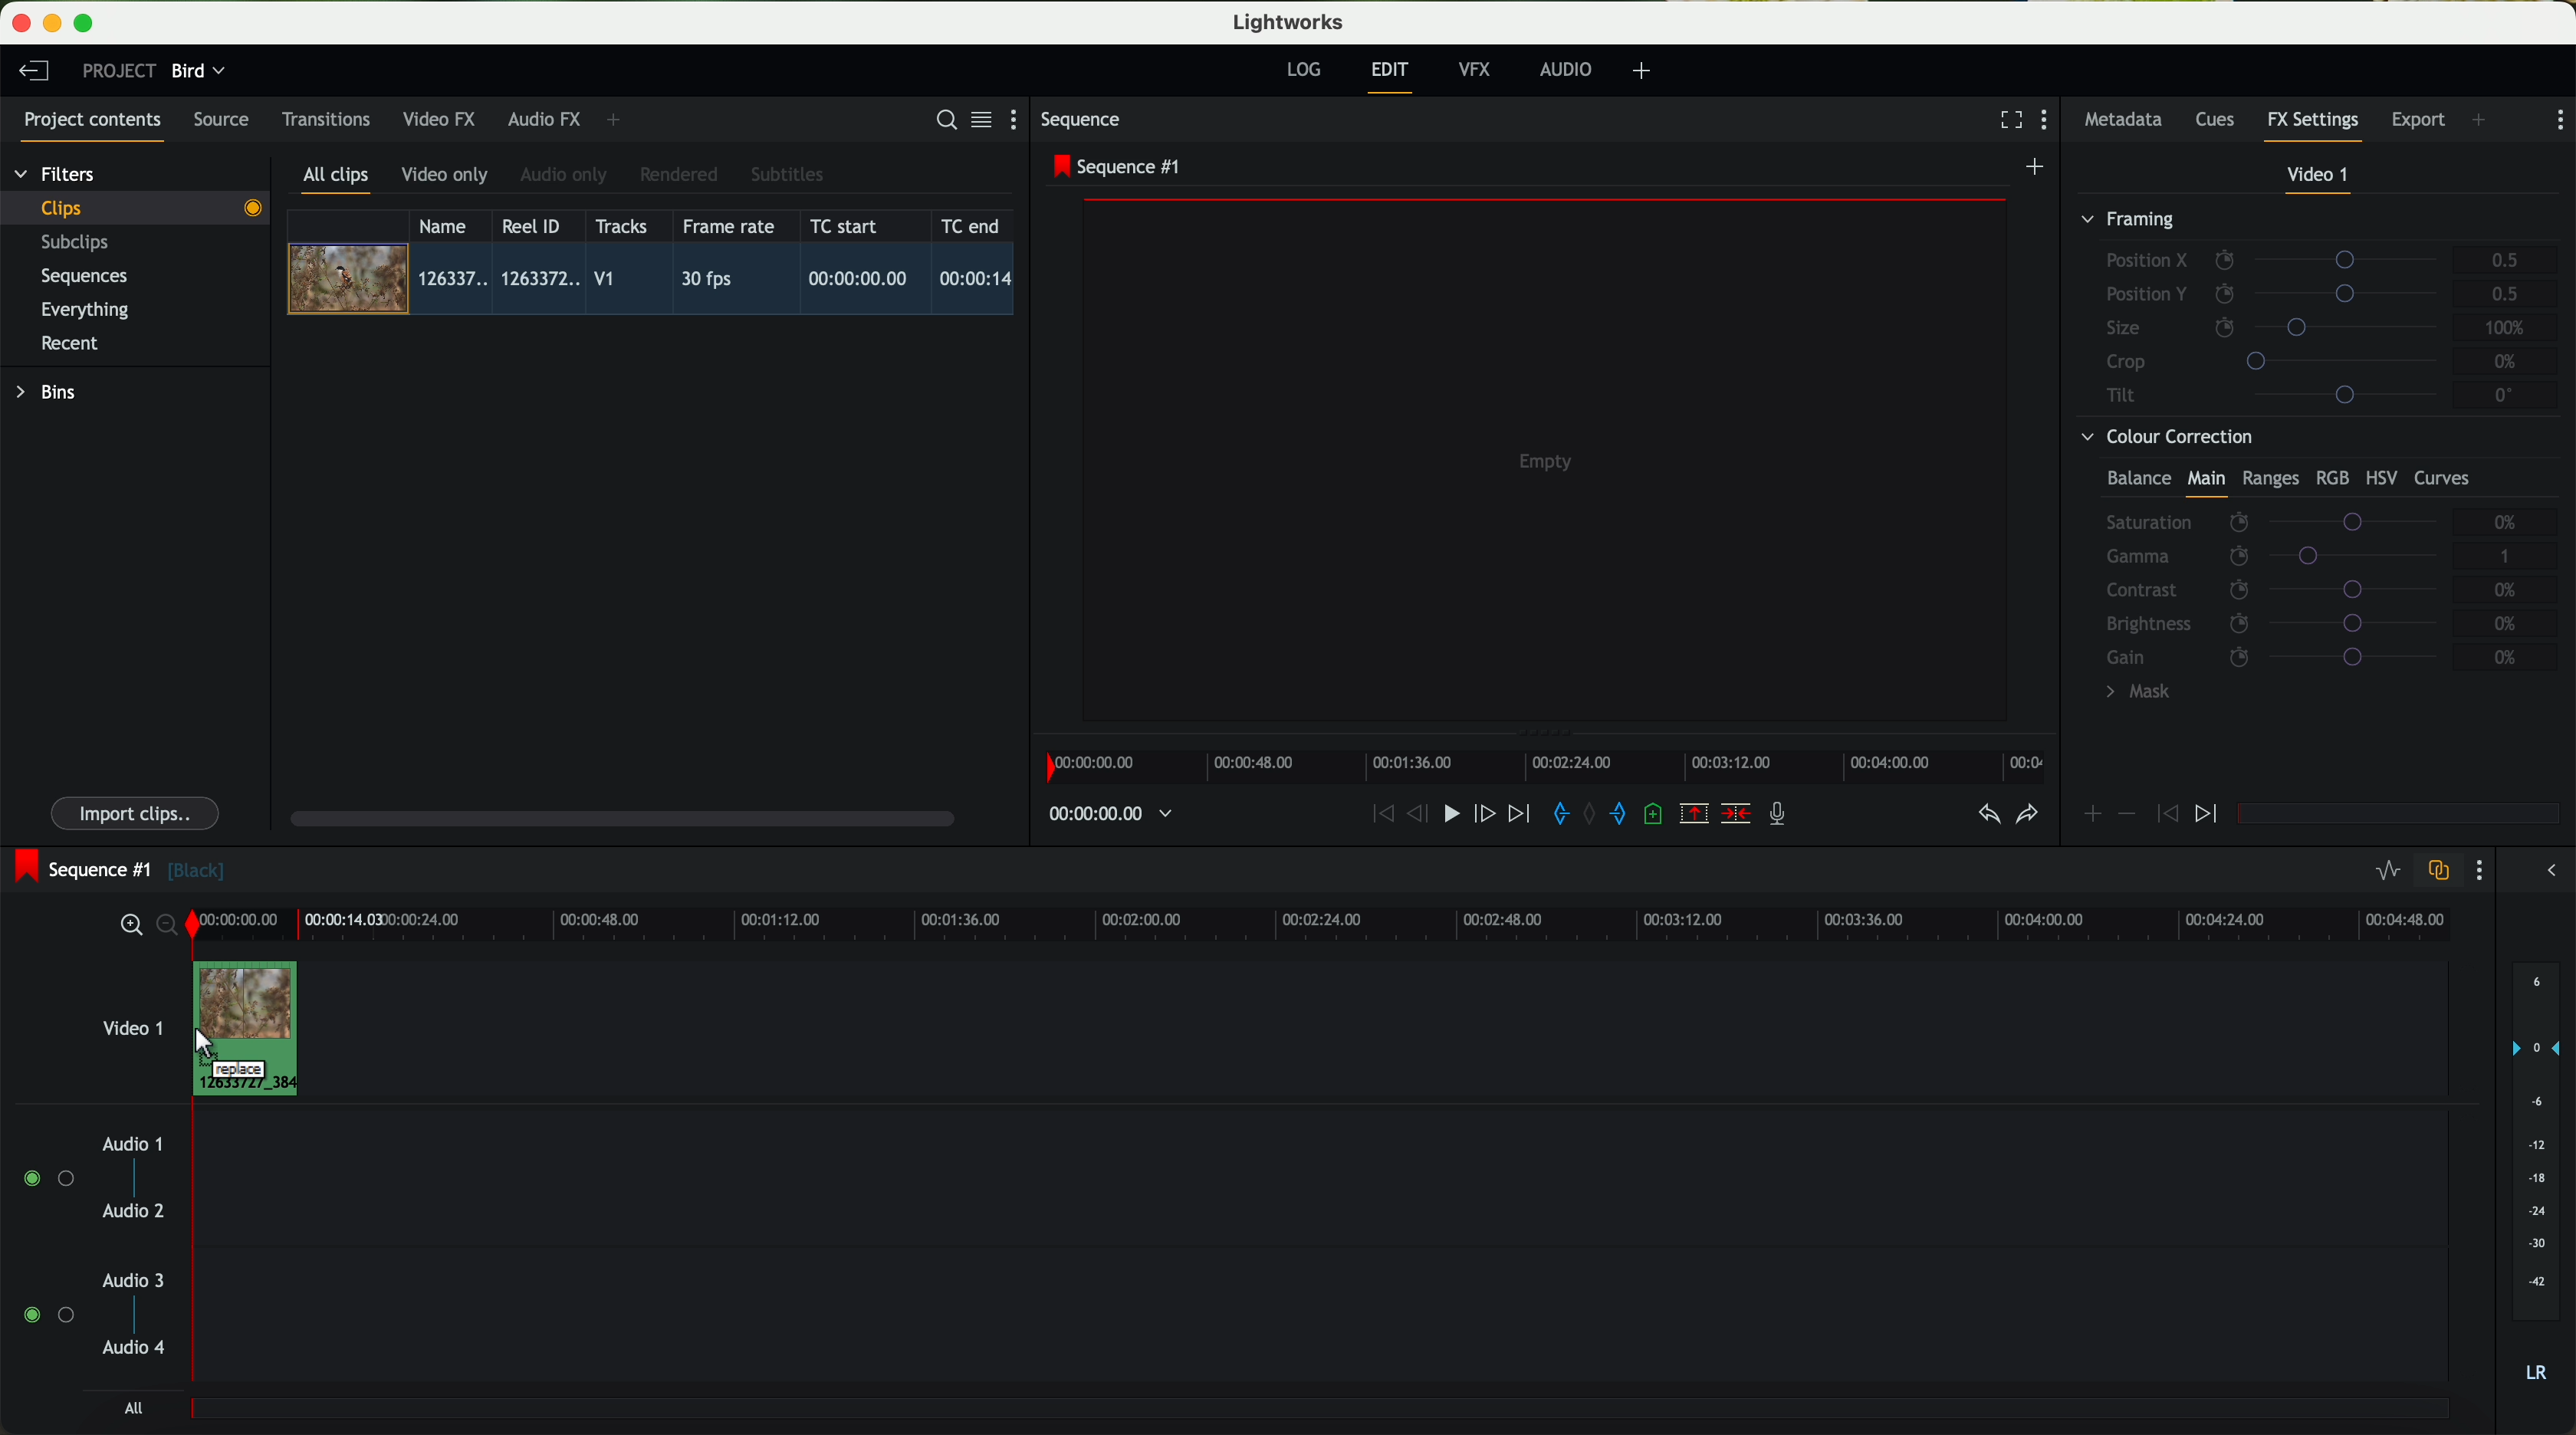  Describe the element at coordinates (1393, 75) in the screenshot. I see `edit` at that location.